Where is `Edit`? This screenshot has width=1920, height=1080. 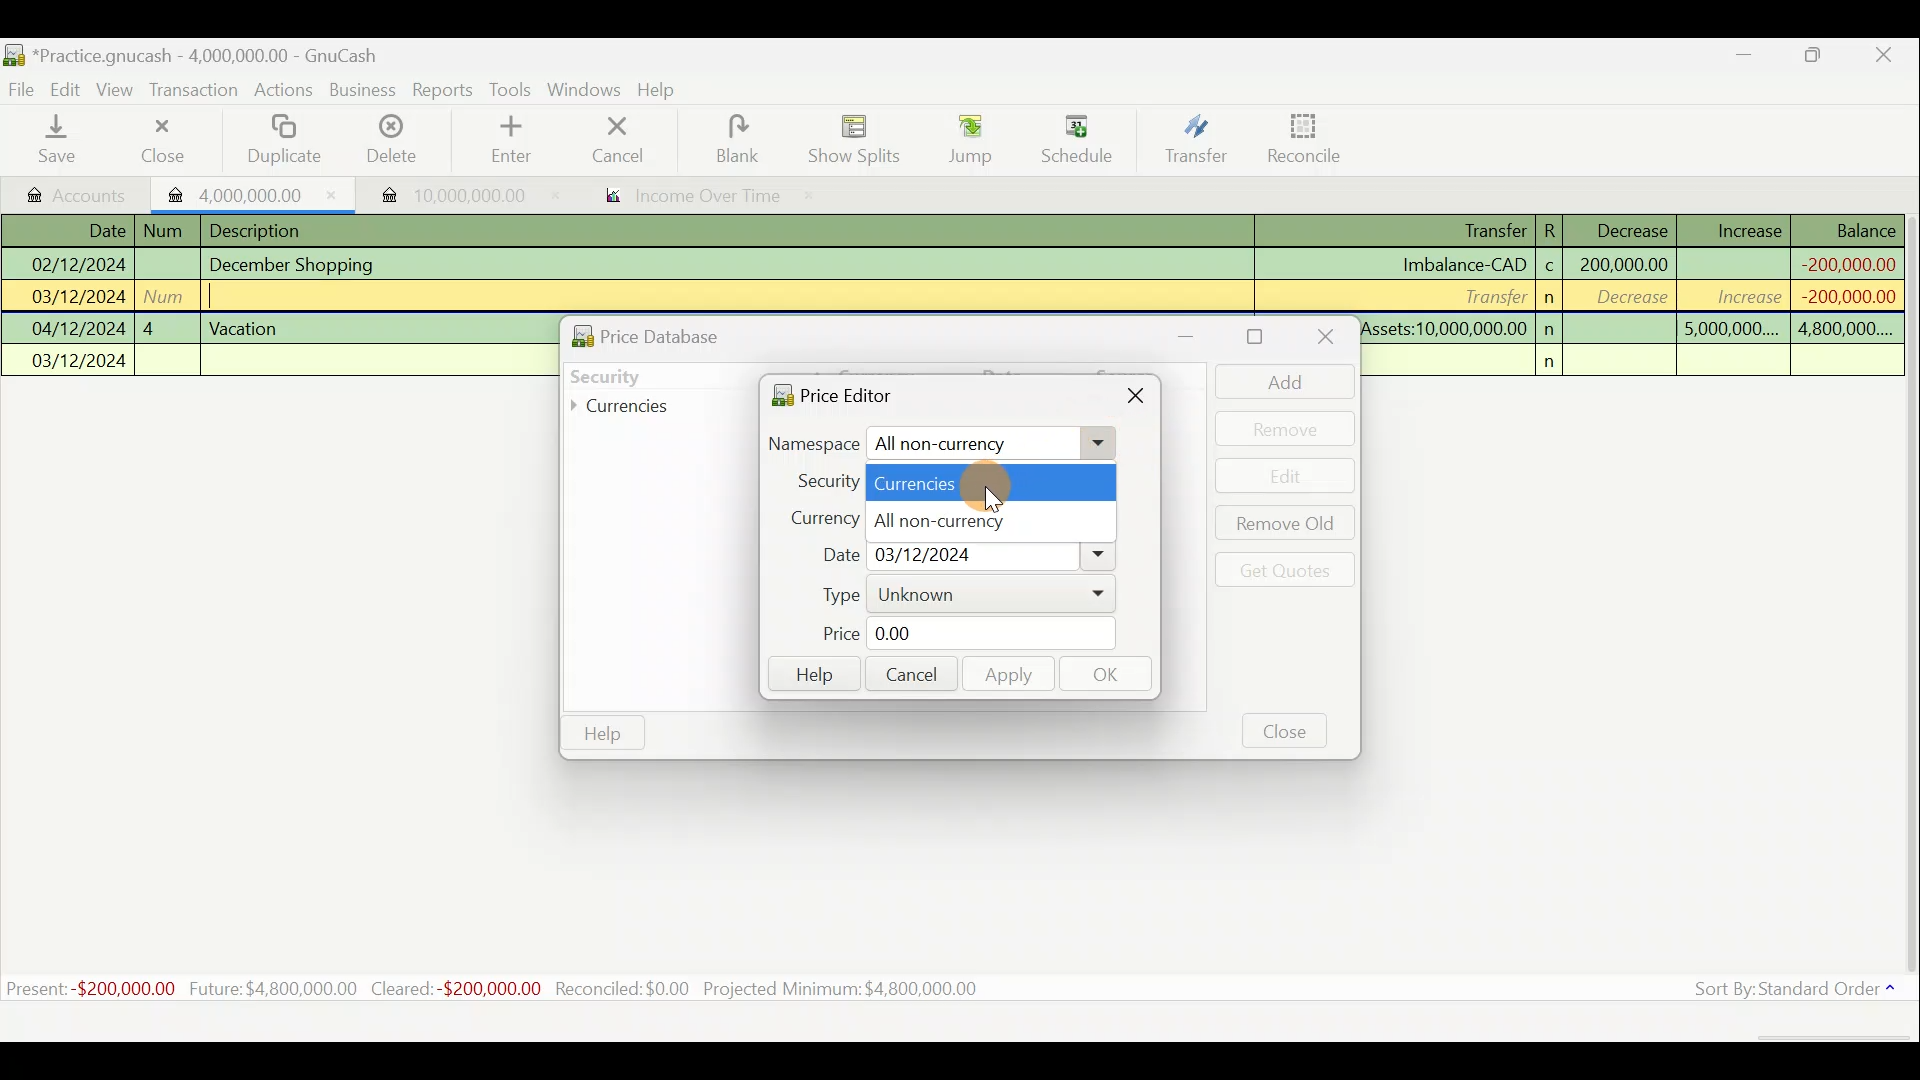 Edit is located at coordinates (69, 89).